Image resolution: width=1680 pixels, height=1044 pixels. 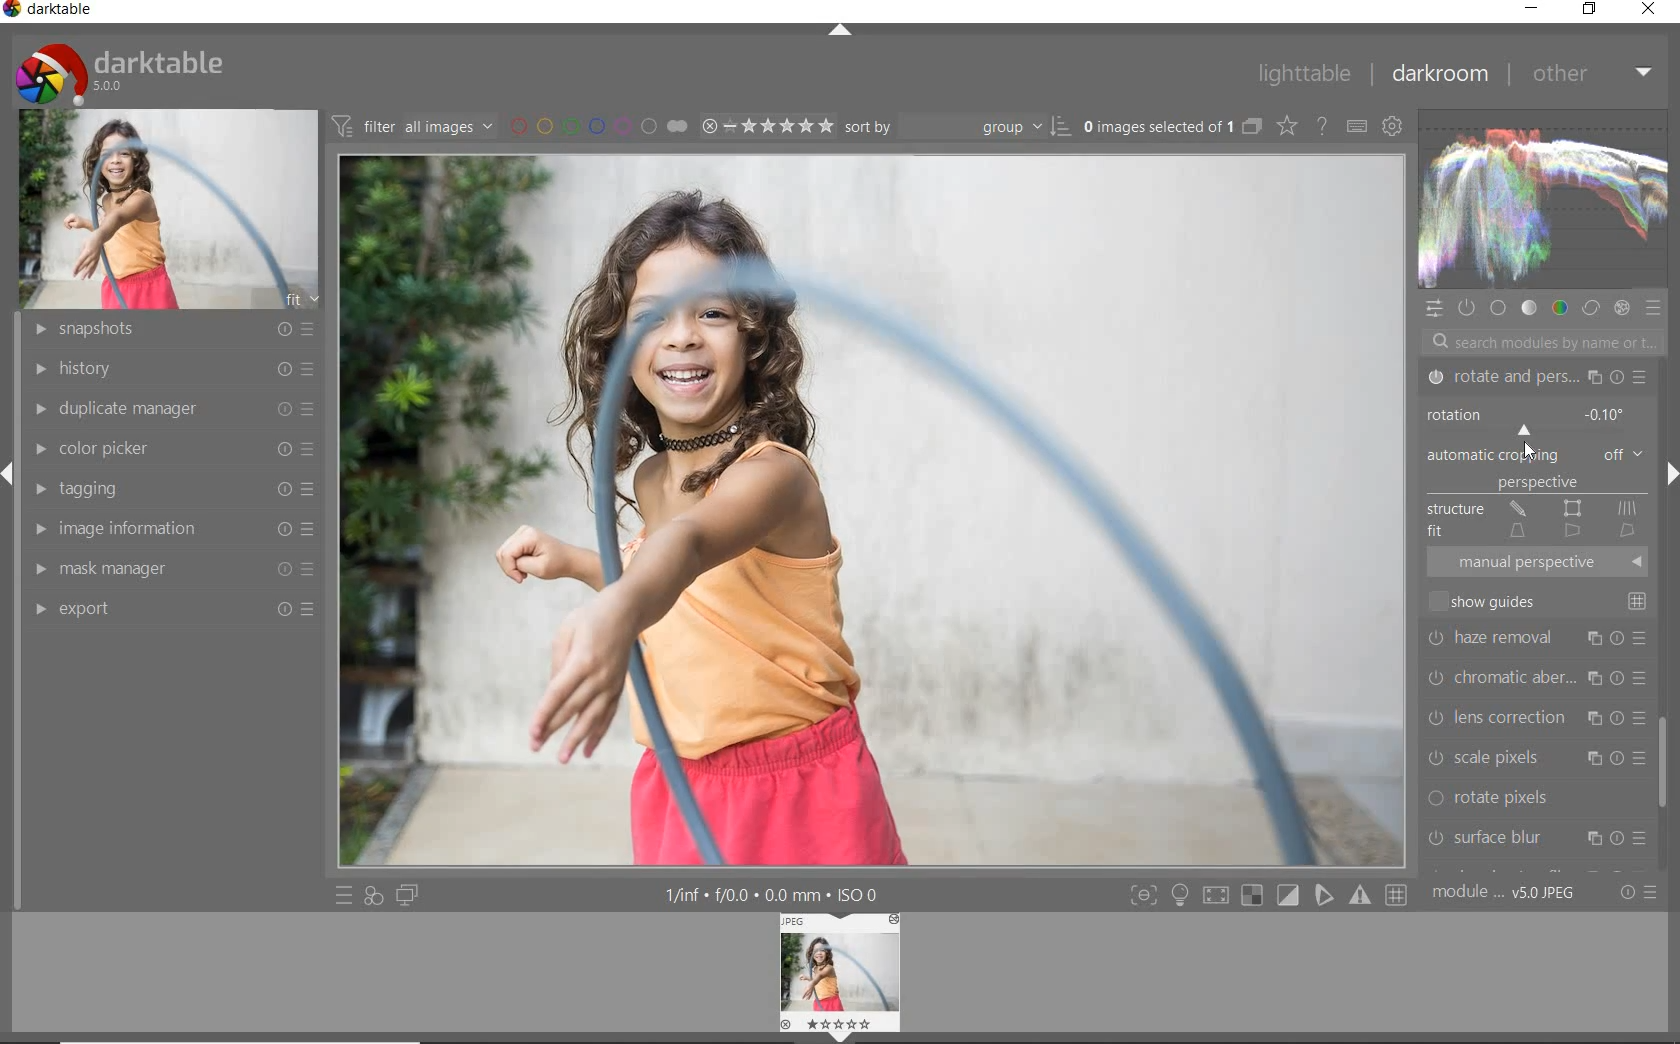 I want to click on mask manager, so click(x=171, y=570).